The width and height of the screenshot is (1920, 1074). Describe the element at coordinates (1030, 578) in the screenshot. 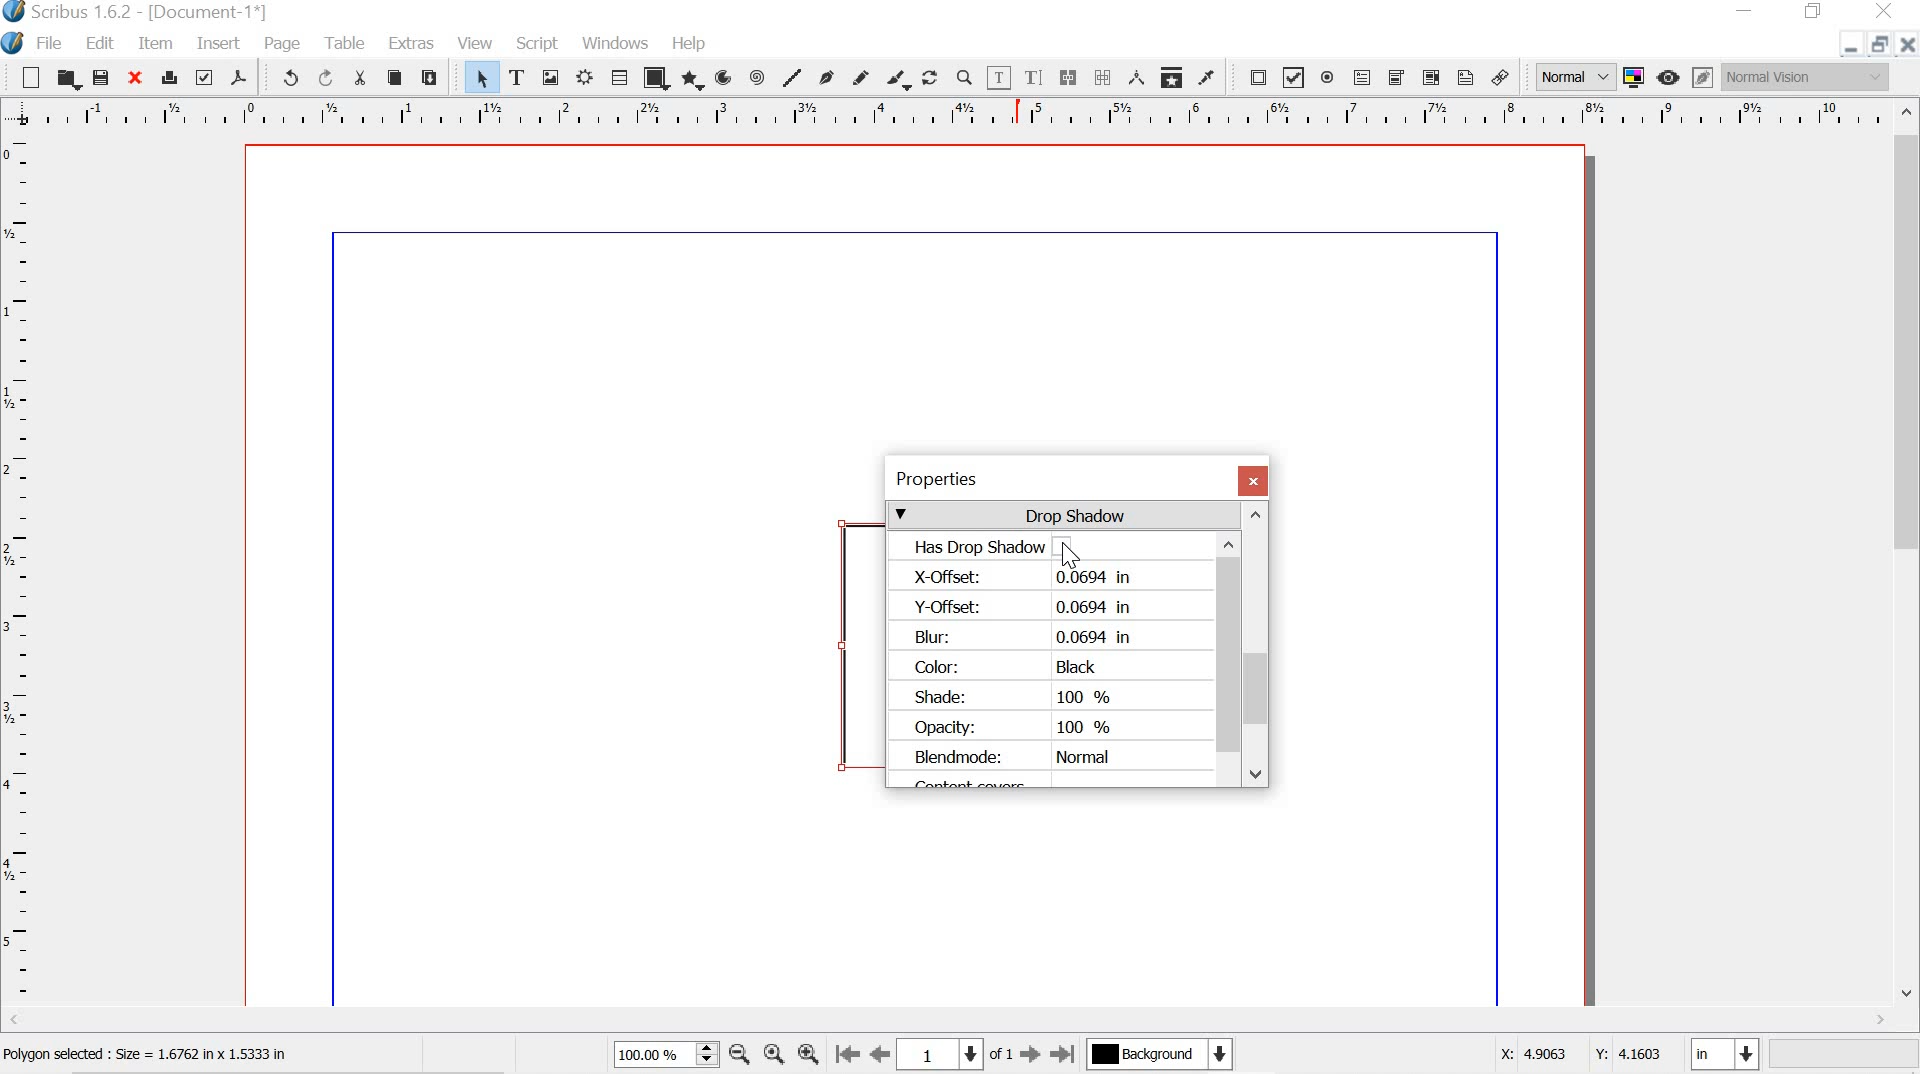

I see `X-Offset: 0.0694 in` at that location.